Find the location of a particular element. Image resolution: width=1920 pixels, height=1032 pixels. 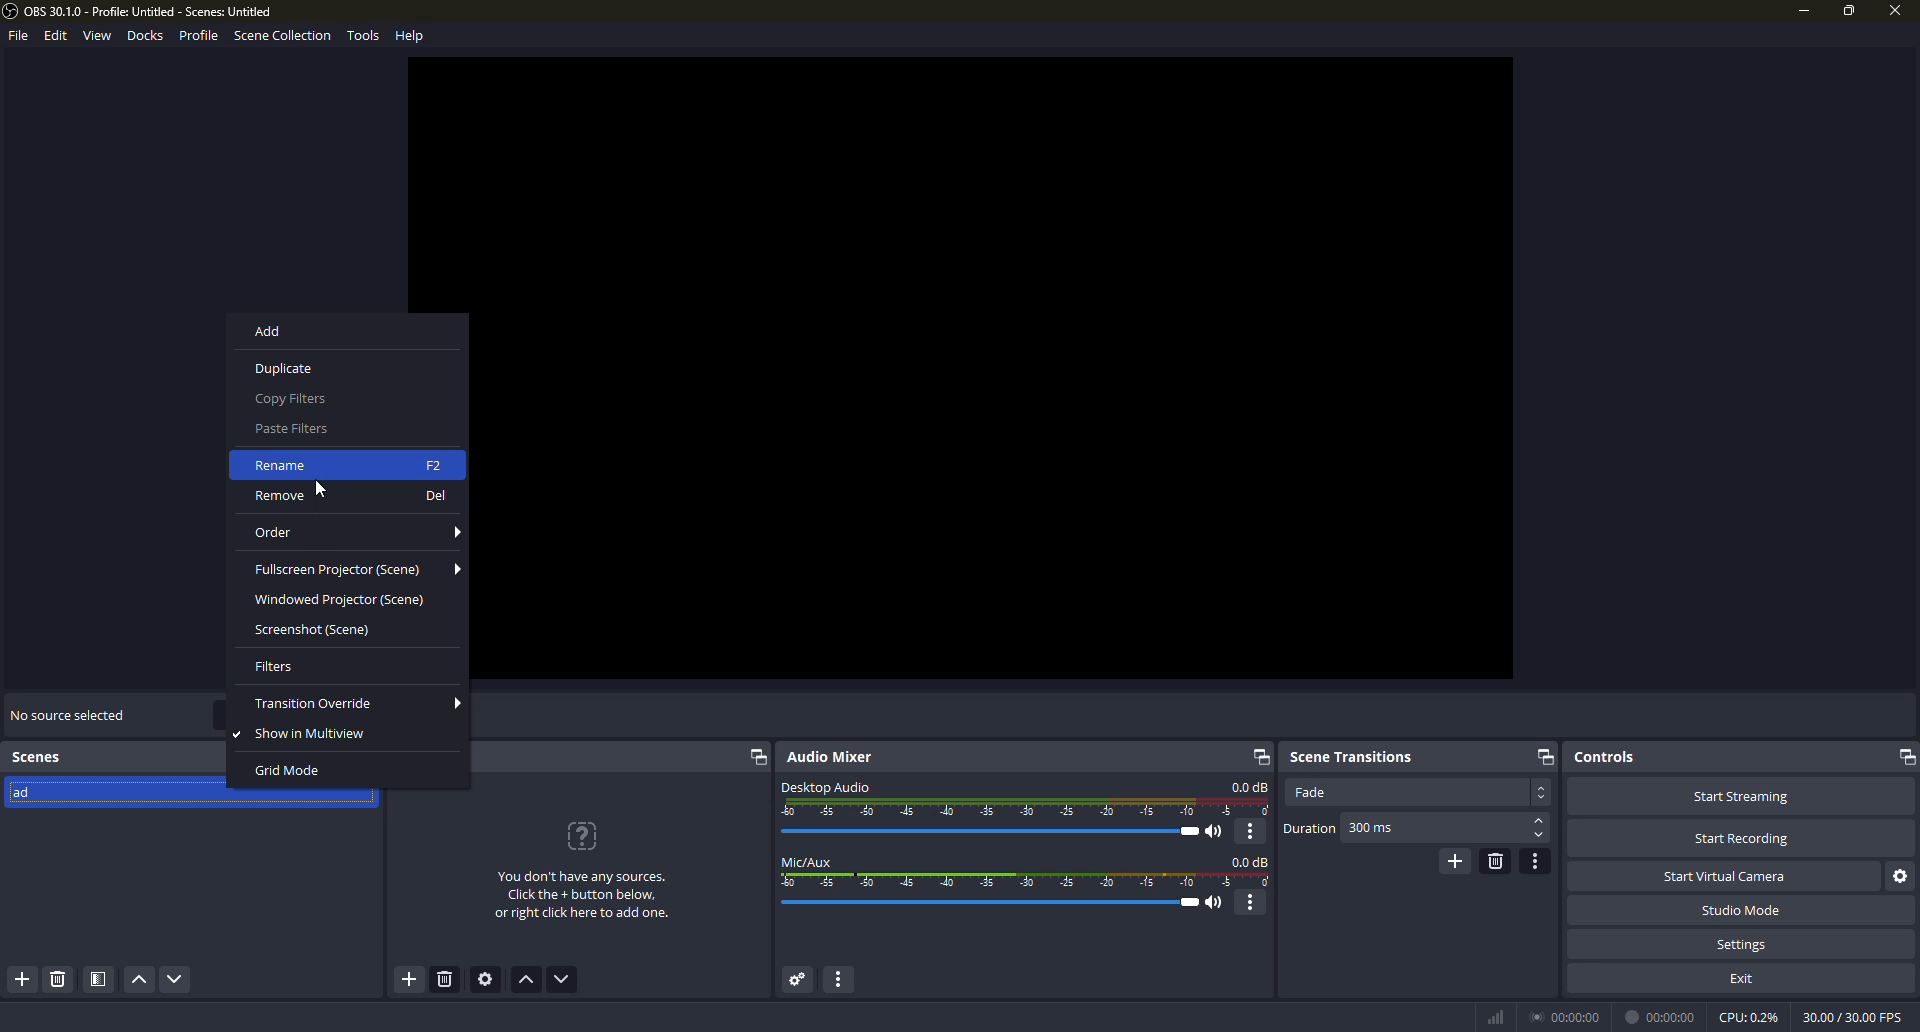

sound level is located at coordinates (995, 903).